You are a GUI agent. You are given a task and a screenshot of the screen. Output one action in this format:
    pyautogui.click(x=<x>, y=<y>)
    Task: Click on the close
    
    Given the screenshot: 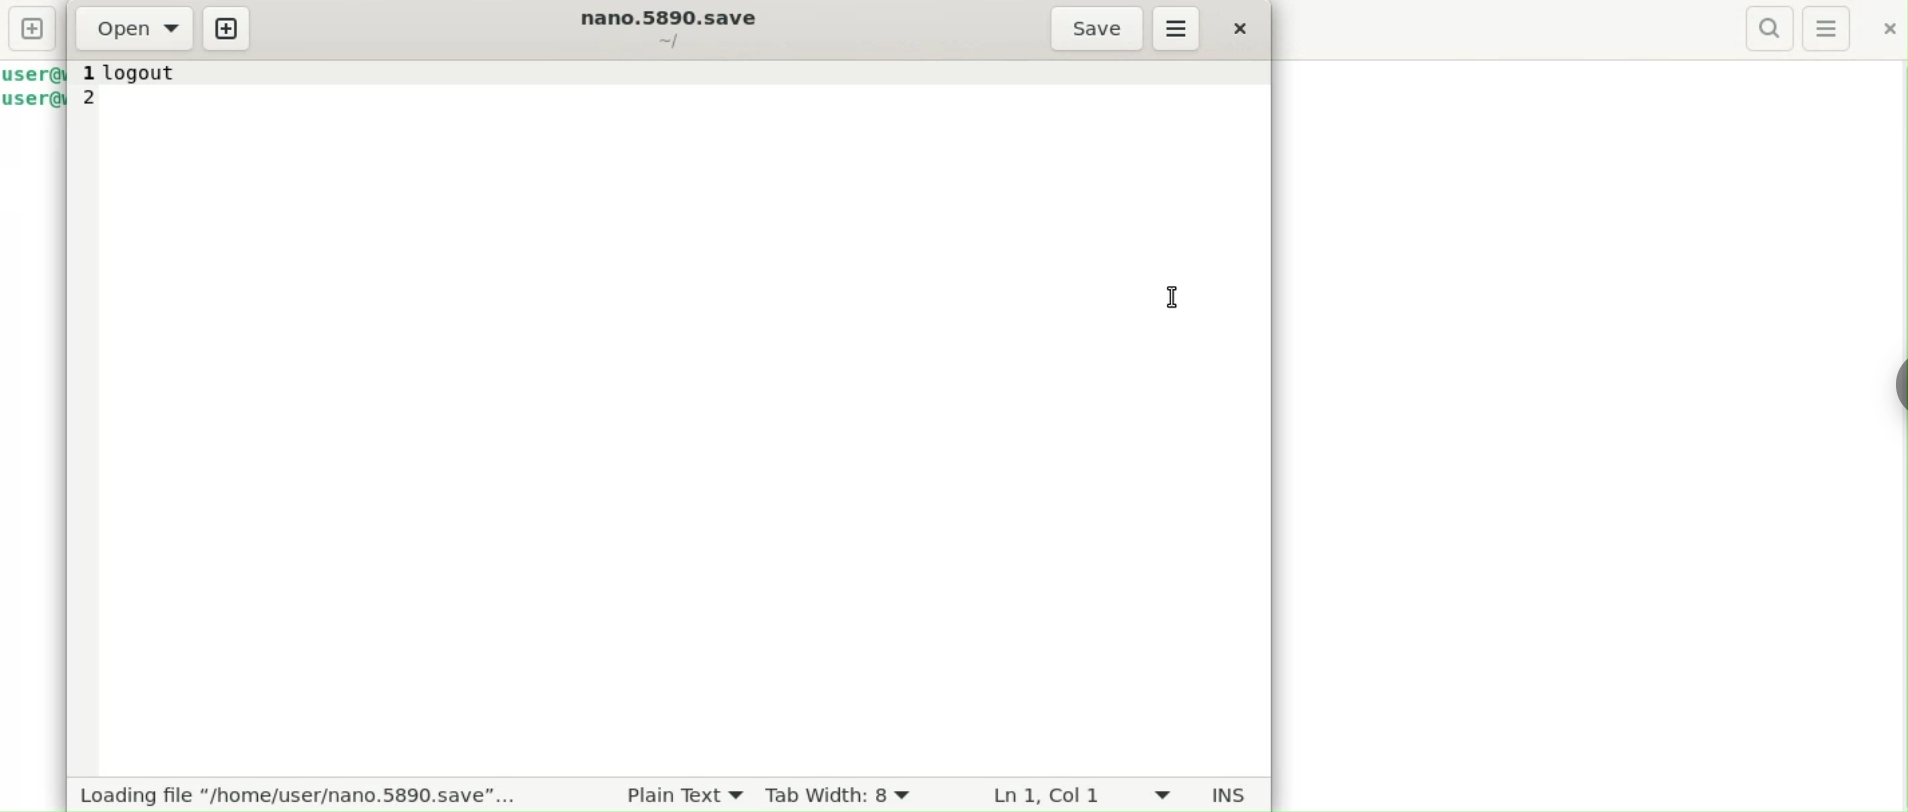 What is the action you would take?
    pyautogui.click(x=1880, y=31)
    